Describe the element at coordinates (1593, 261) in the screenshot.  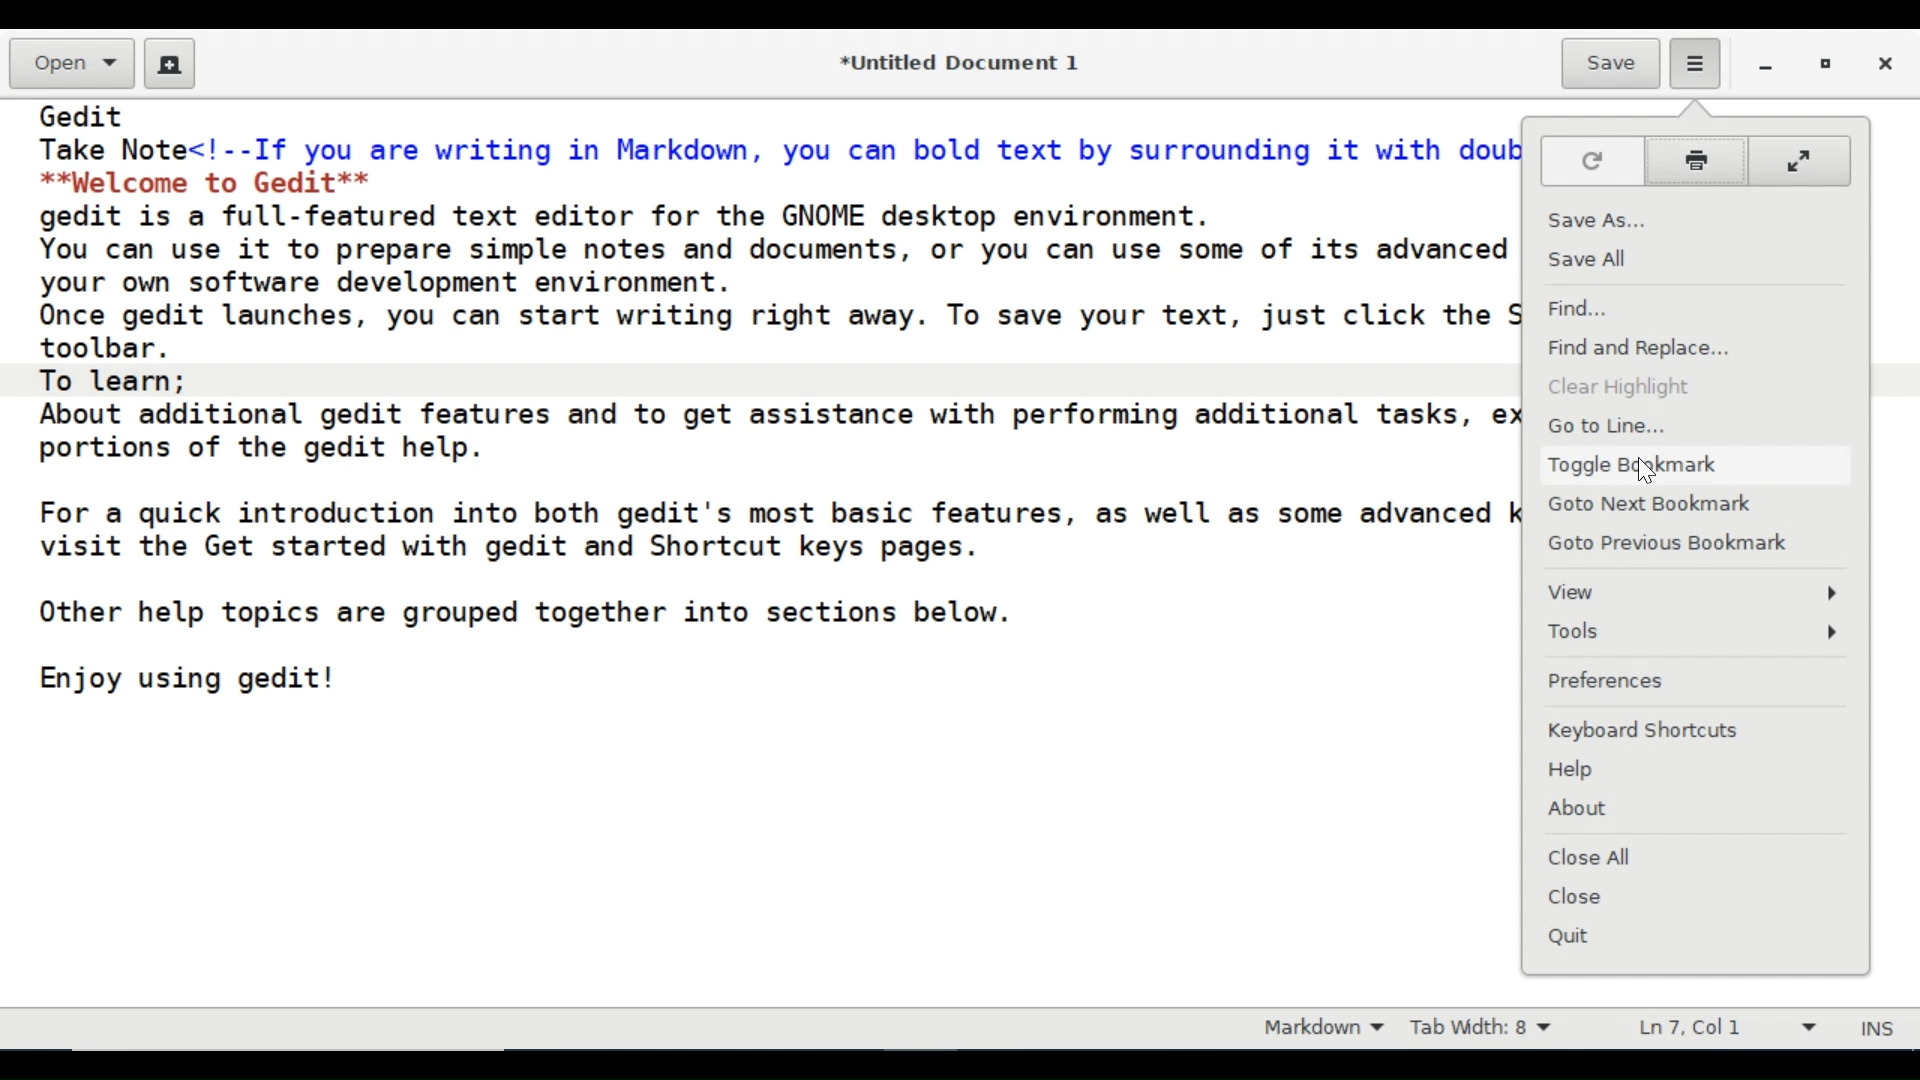
I see `Save All` at that location.